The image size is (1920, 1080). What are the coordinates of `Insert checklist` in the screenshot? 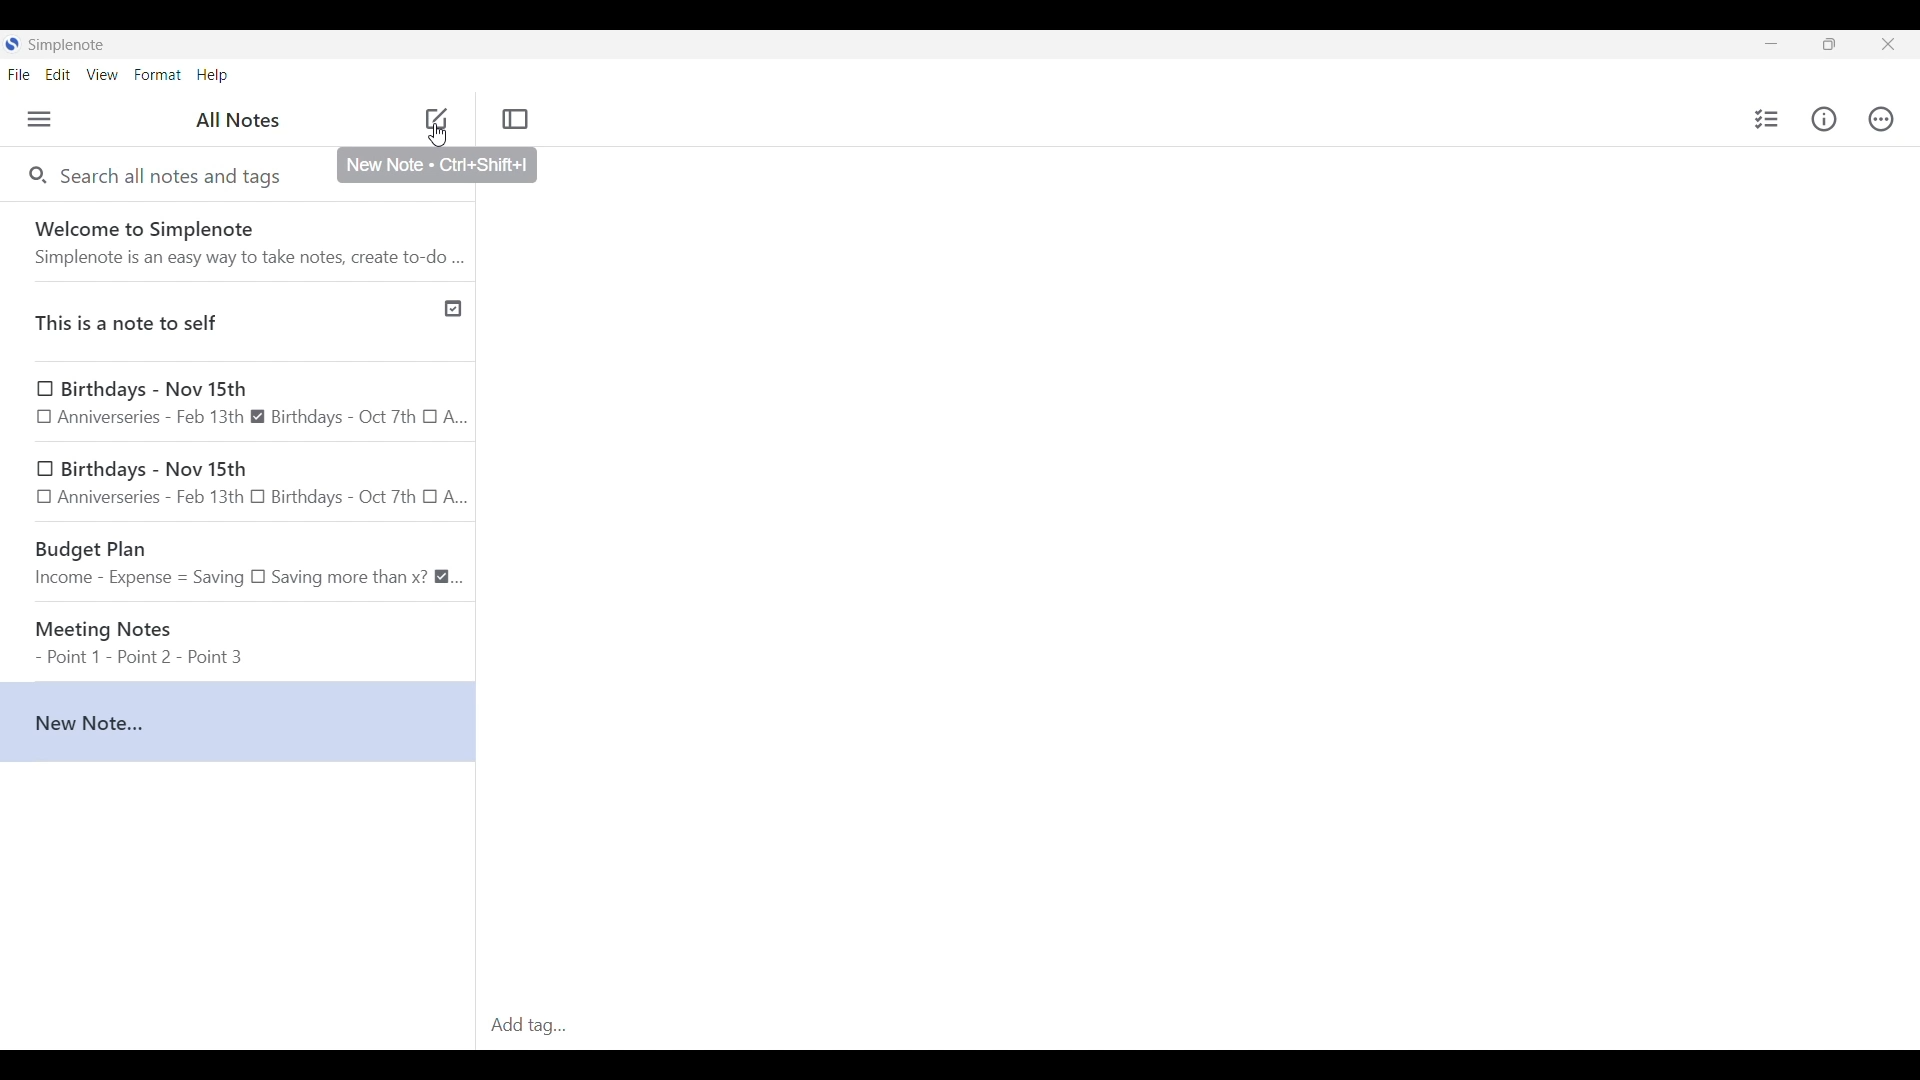 It's located at (1767, 119).